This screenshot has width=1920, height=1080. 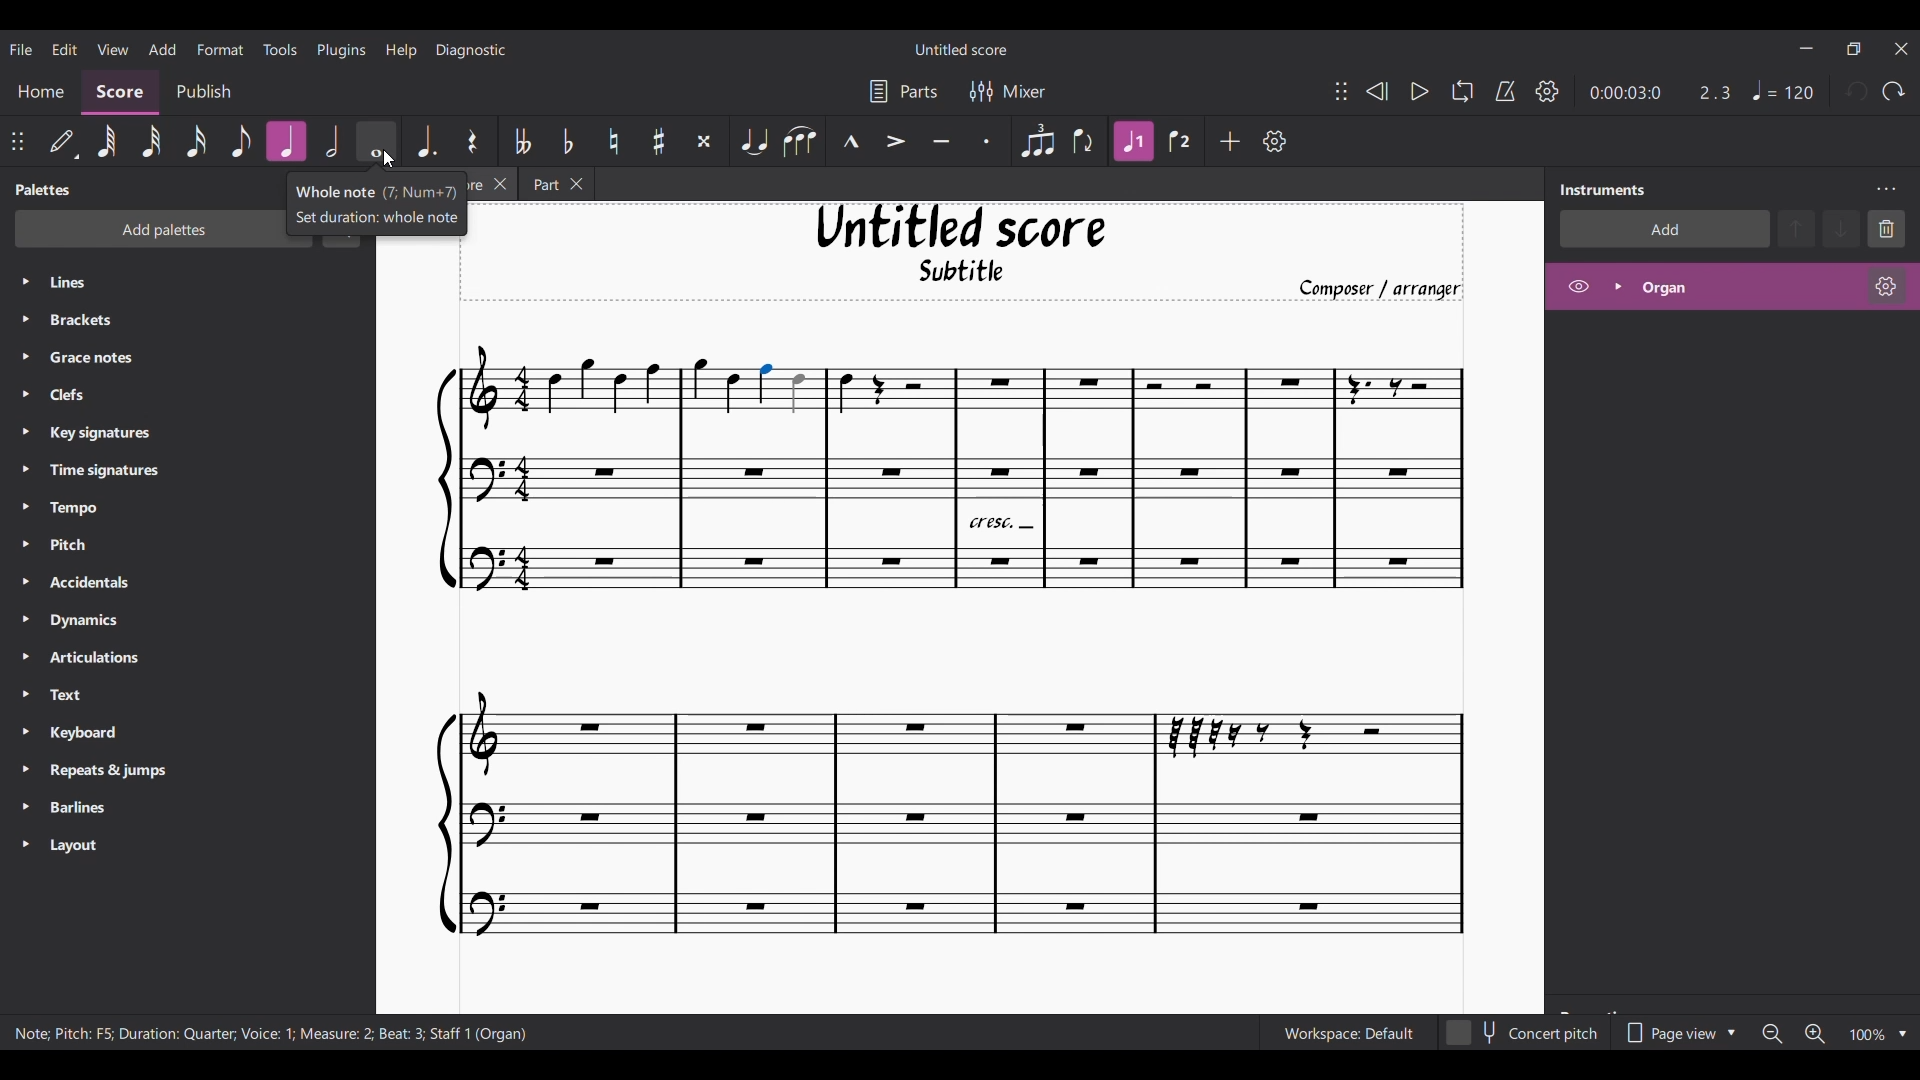 I want to click on Diagnostic menu, so click(x=471, y=50).